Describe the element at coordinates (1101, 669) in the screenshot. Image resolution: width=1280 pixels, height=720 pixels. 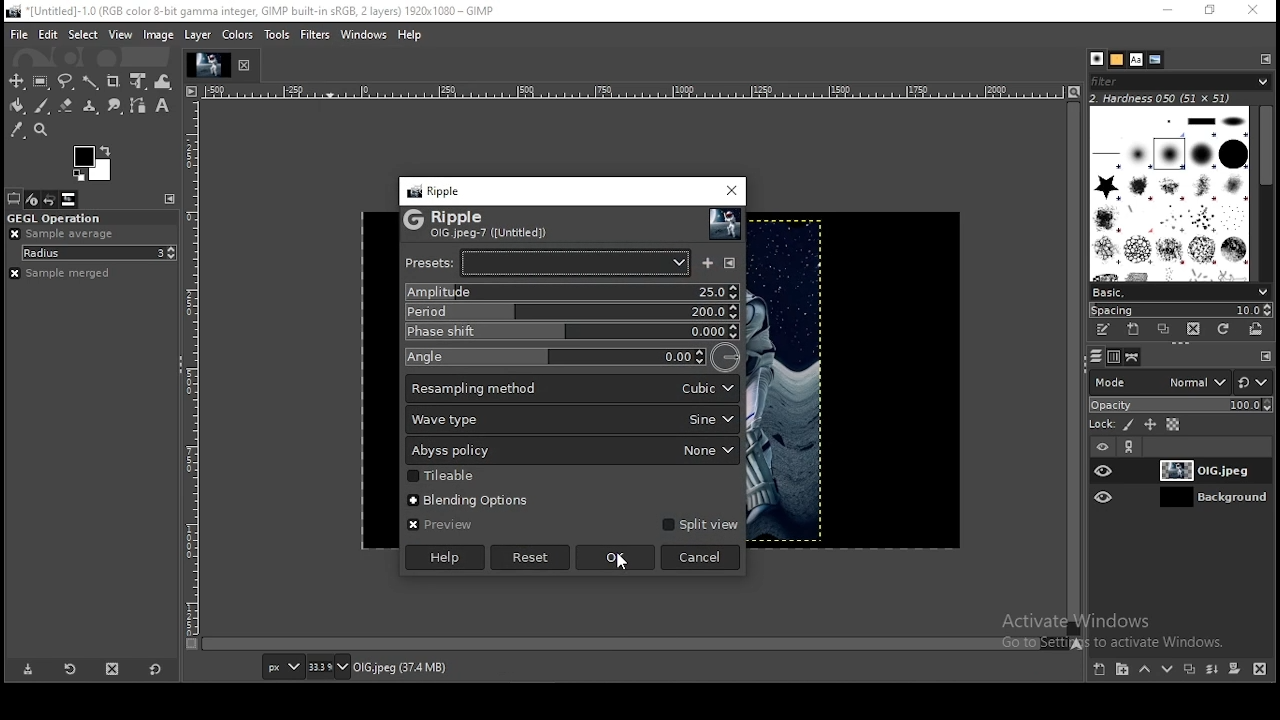
I see `create a new layer` at that location.